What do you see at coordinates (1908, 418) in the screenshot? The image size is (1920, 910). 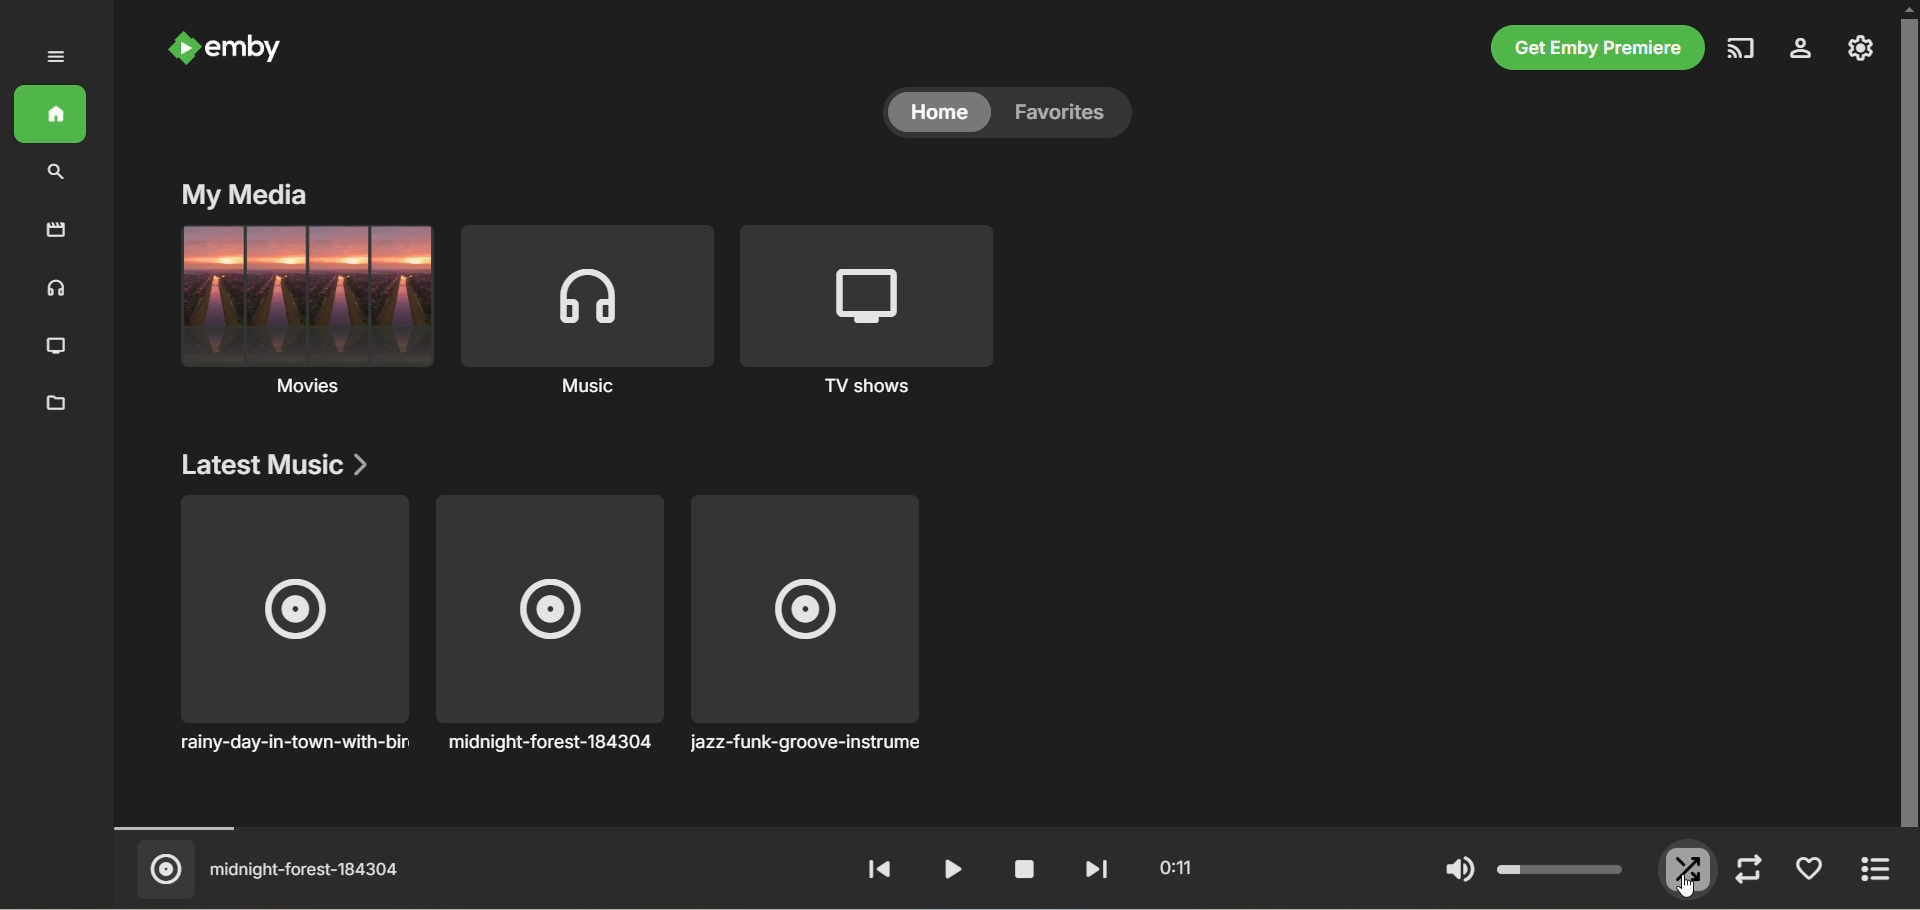 I see `vertical scroll bar` at bounding box center [1908, 418].